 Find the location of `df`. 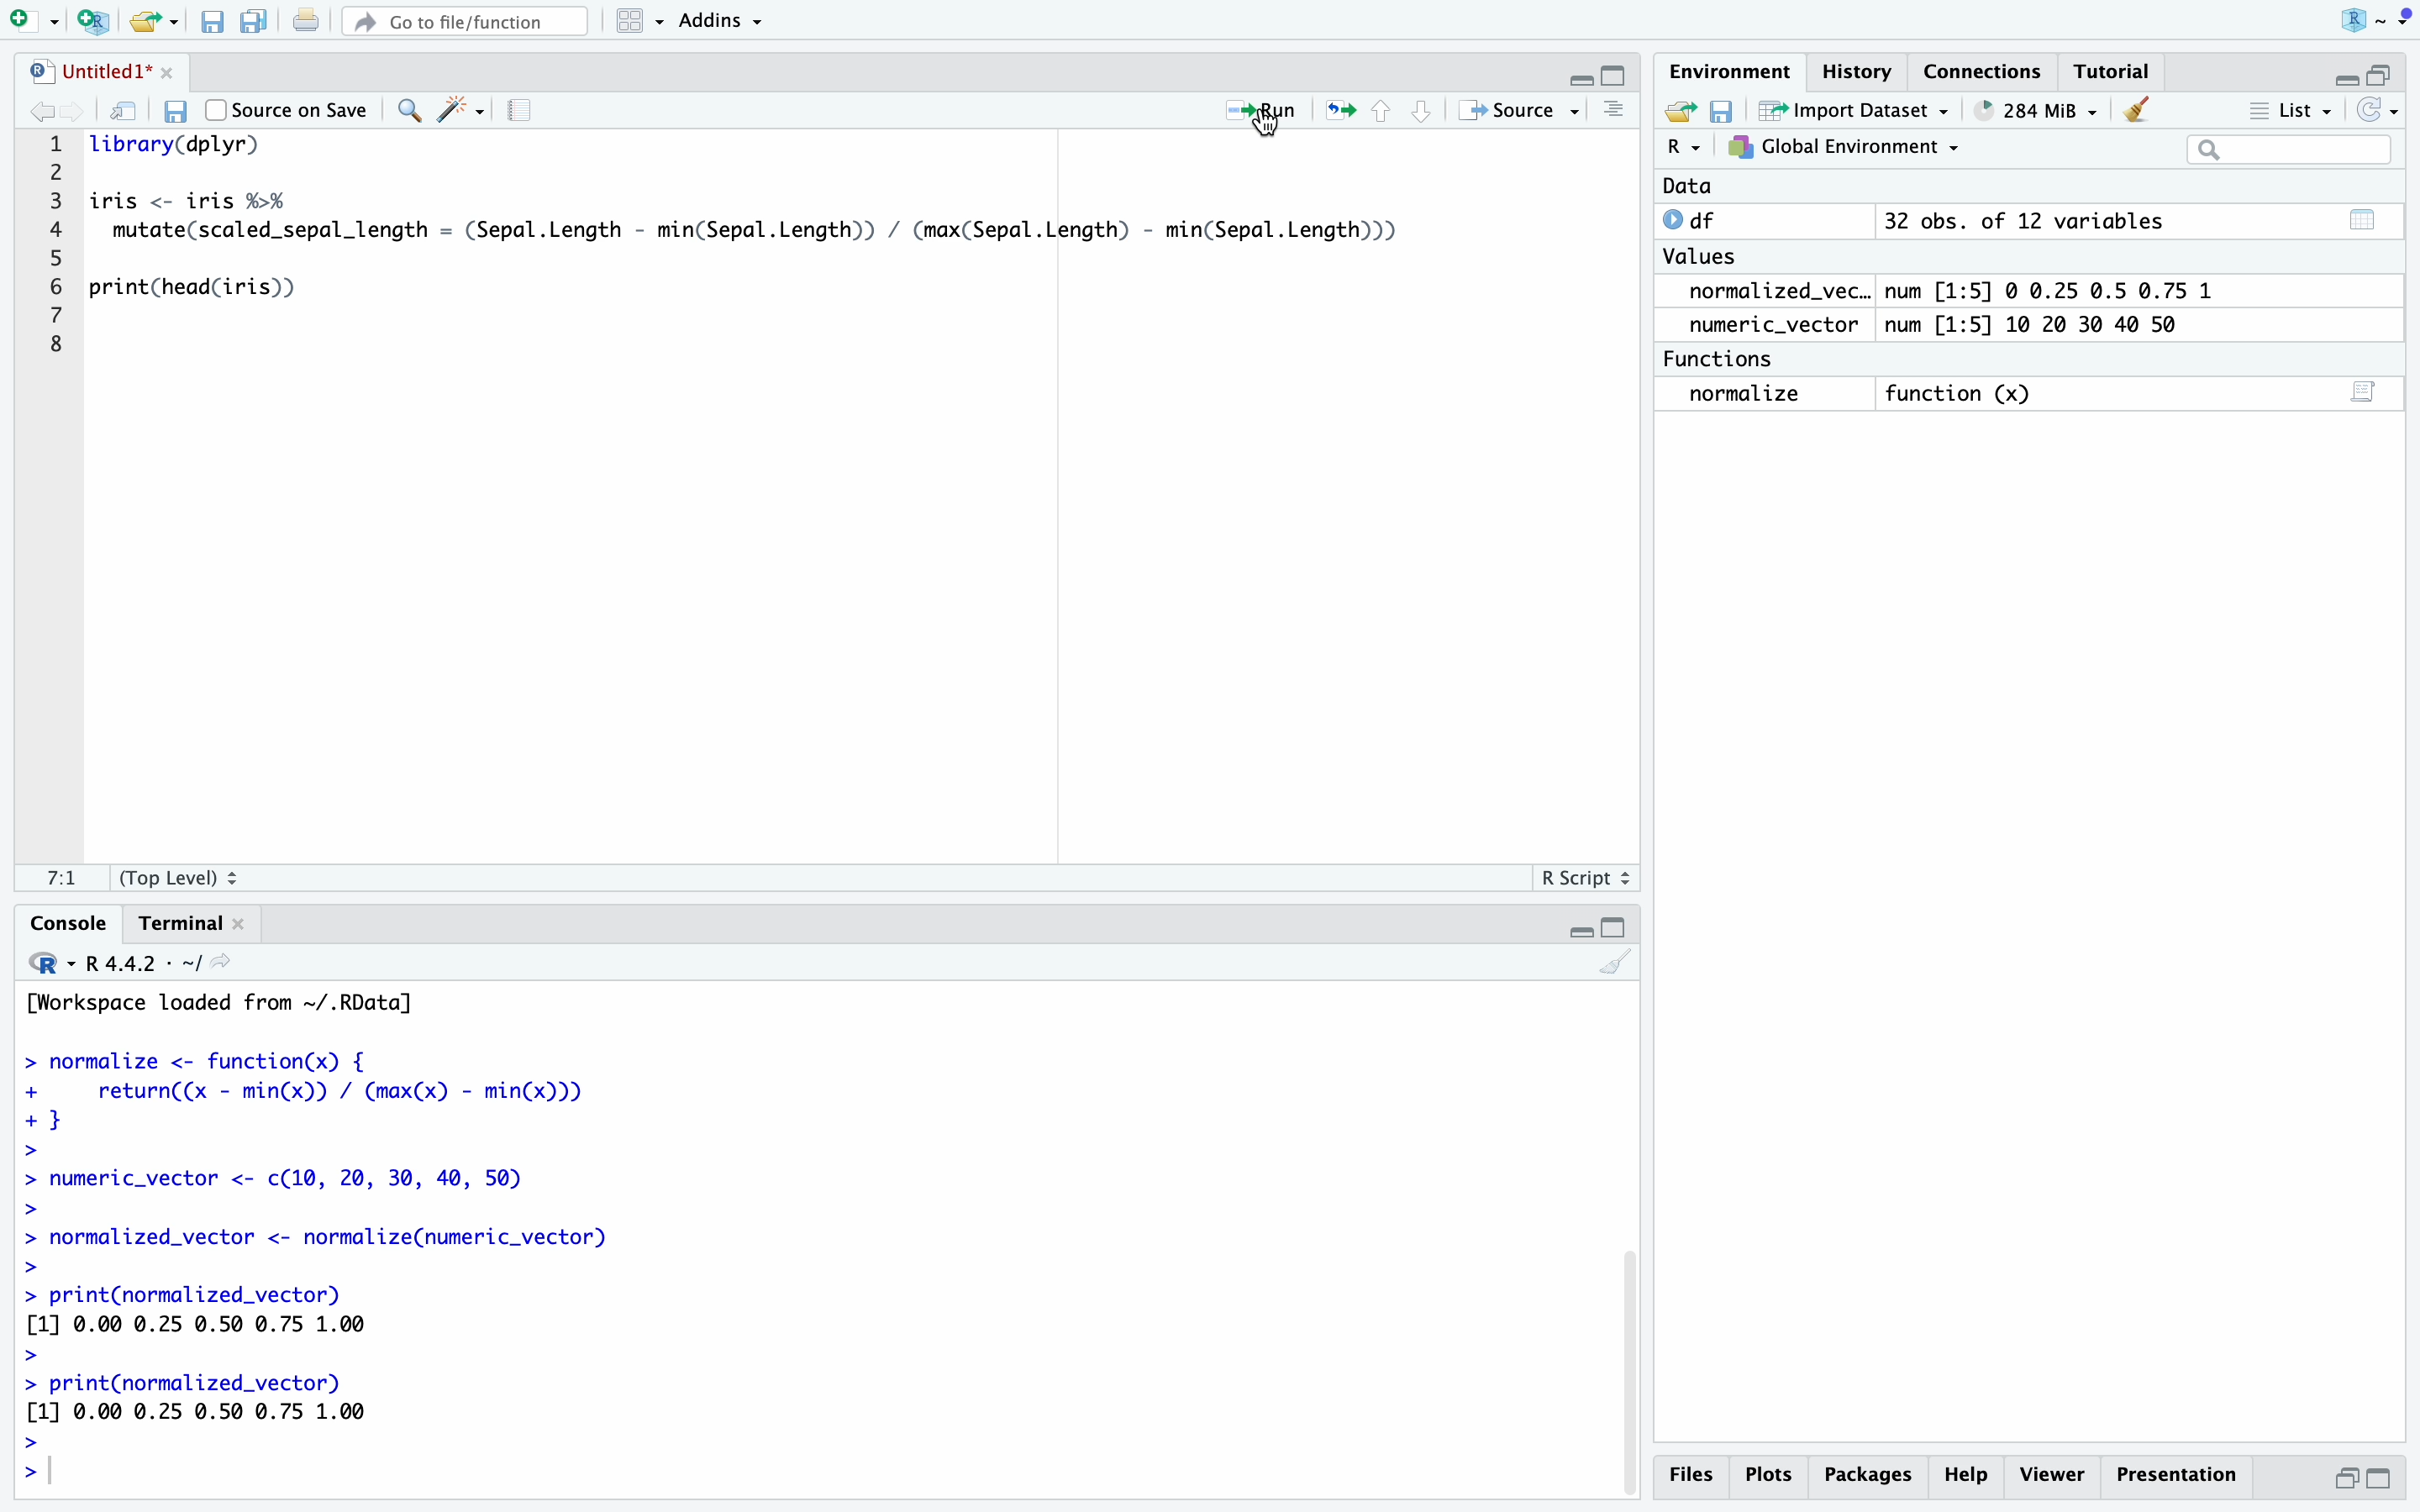

df is located at coordinates (1697, 219).